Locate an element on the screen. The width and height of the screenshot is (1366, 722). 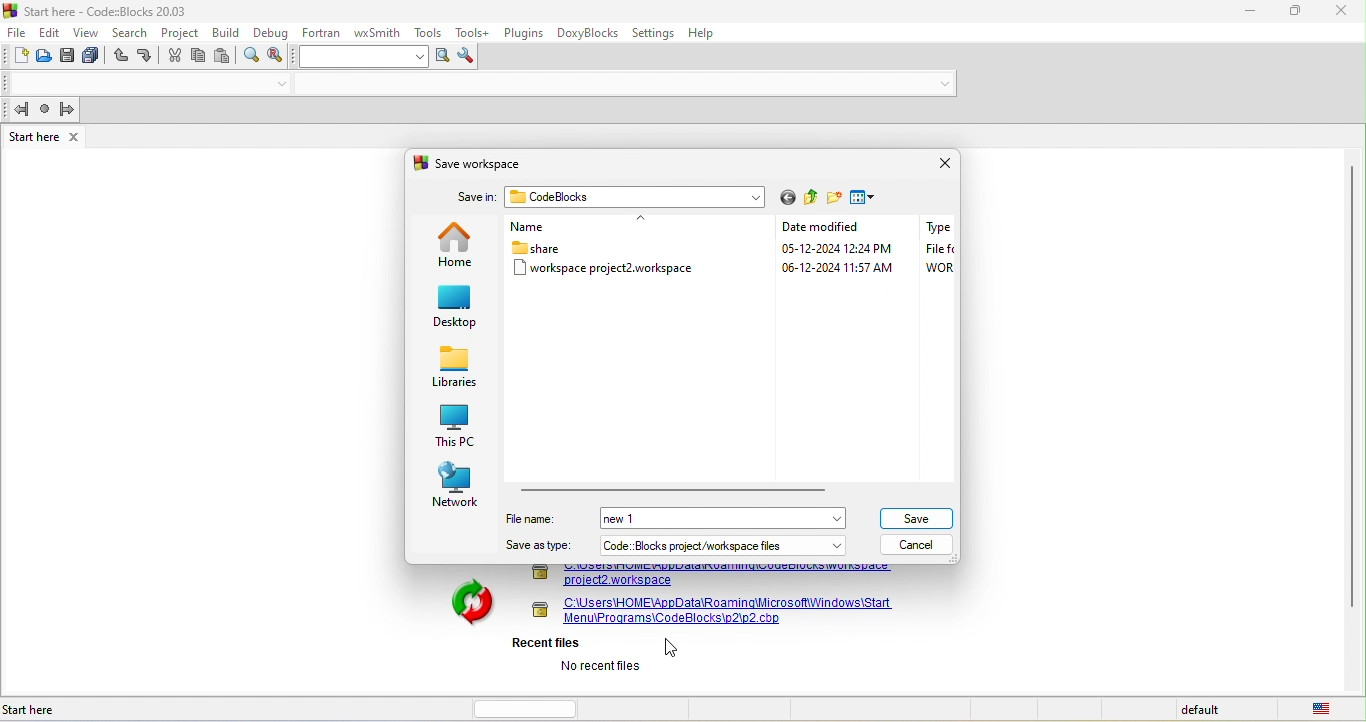
minimize is located at coordinates (1250, 12).